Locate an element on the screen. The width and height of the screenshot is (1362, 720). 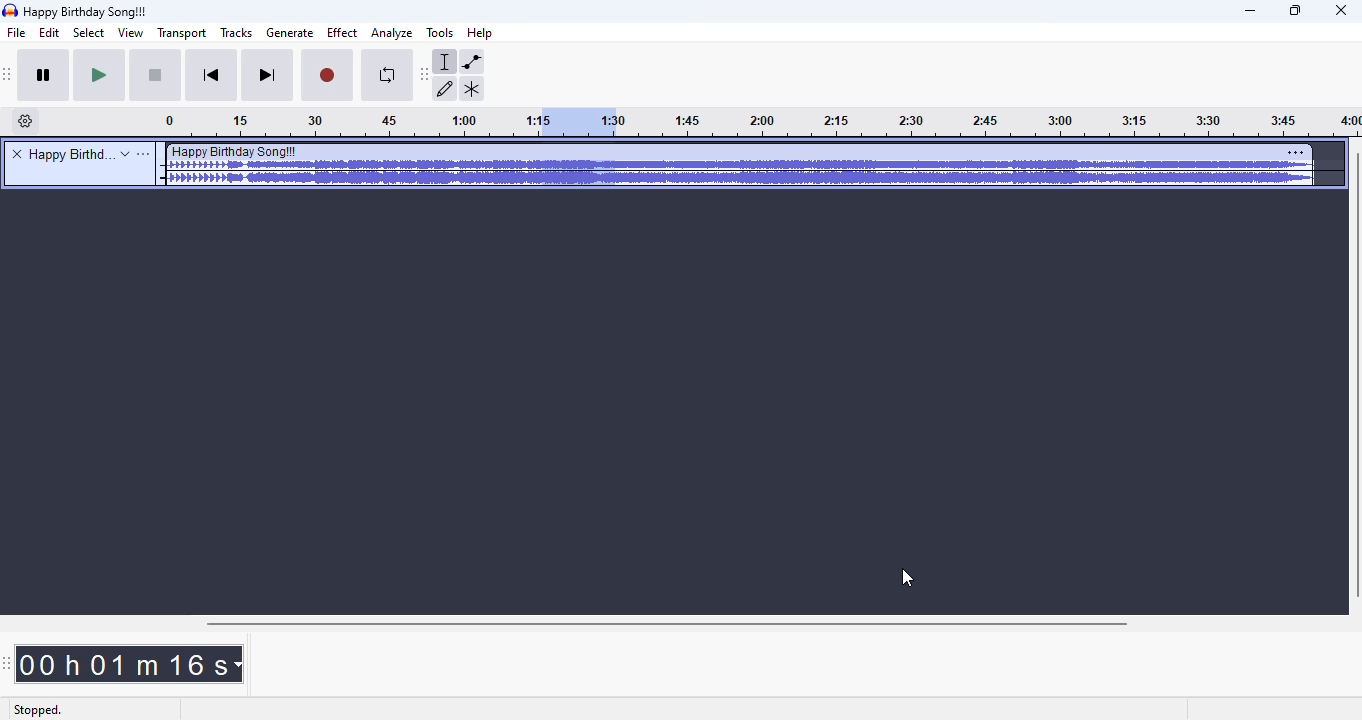
title is located at coordinates (69, 154).